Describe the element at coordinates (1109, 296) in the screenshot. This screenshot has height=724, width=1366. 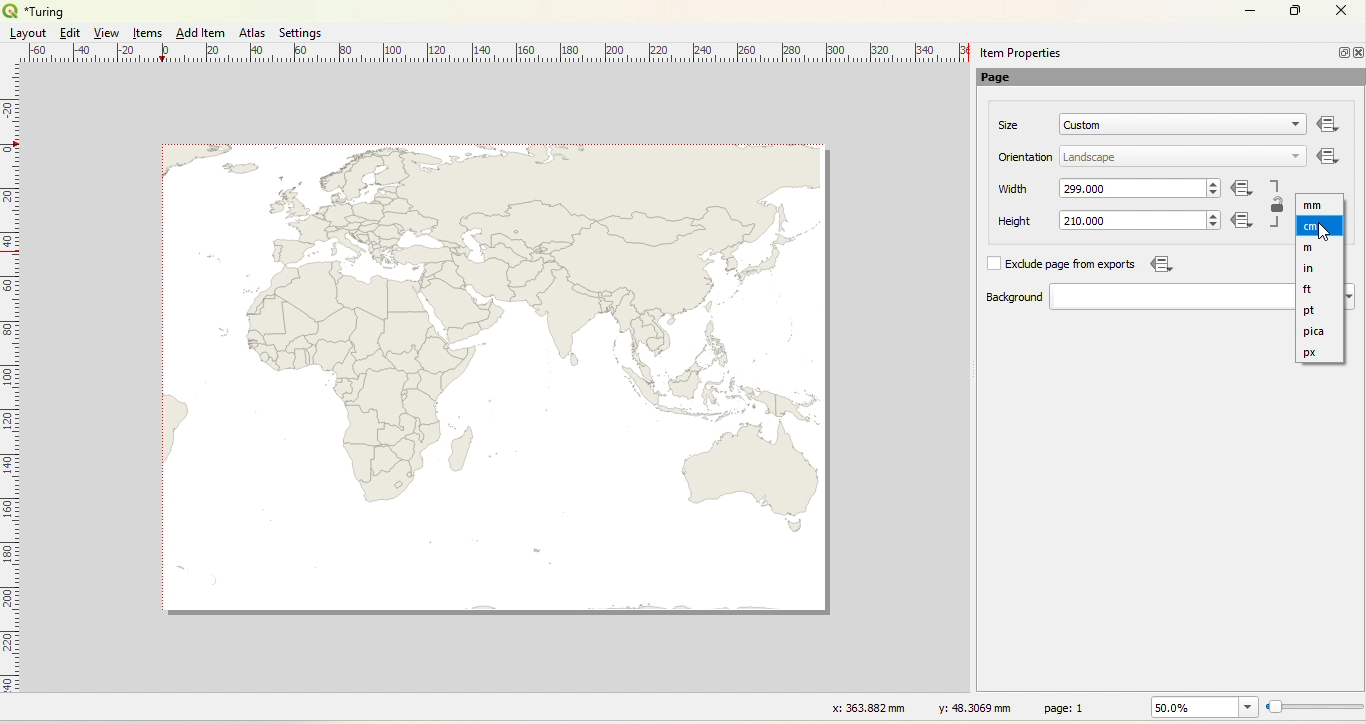
I see `background` at that location.